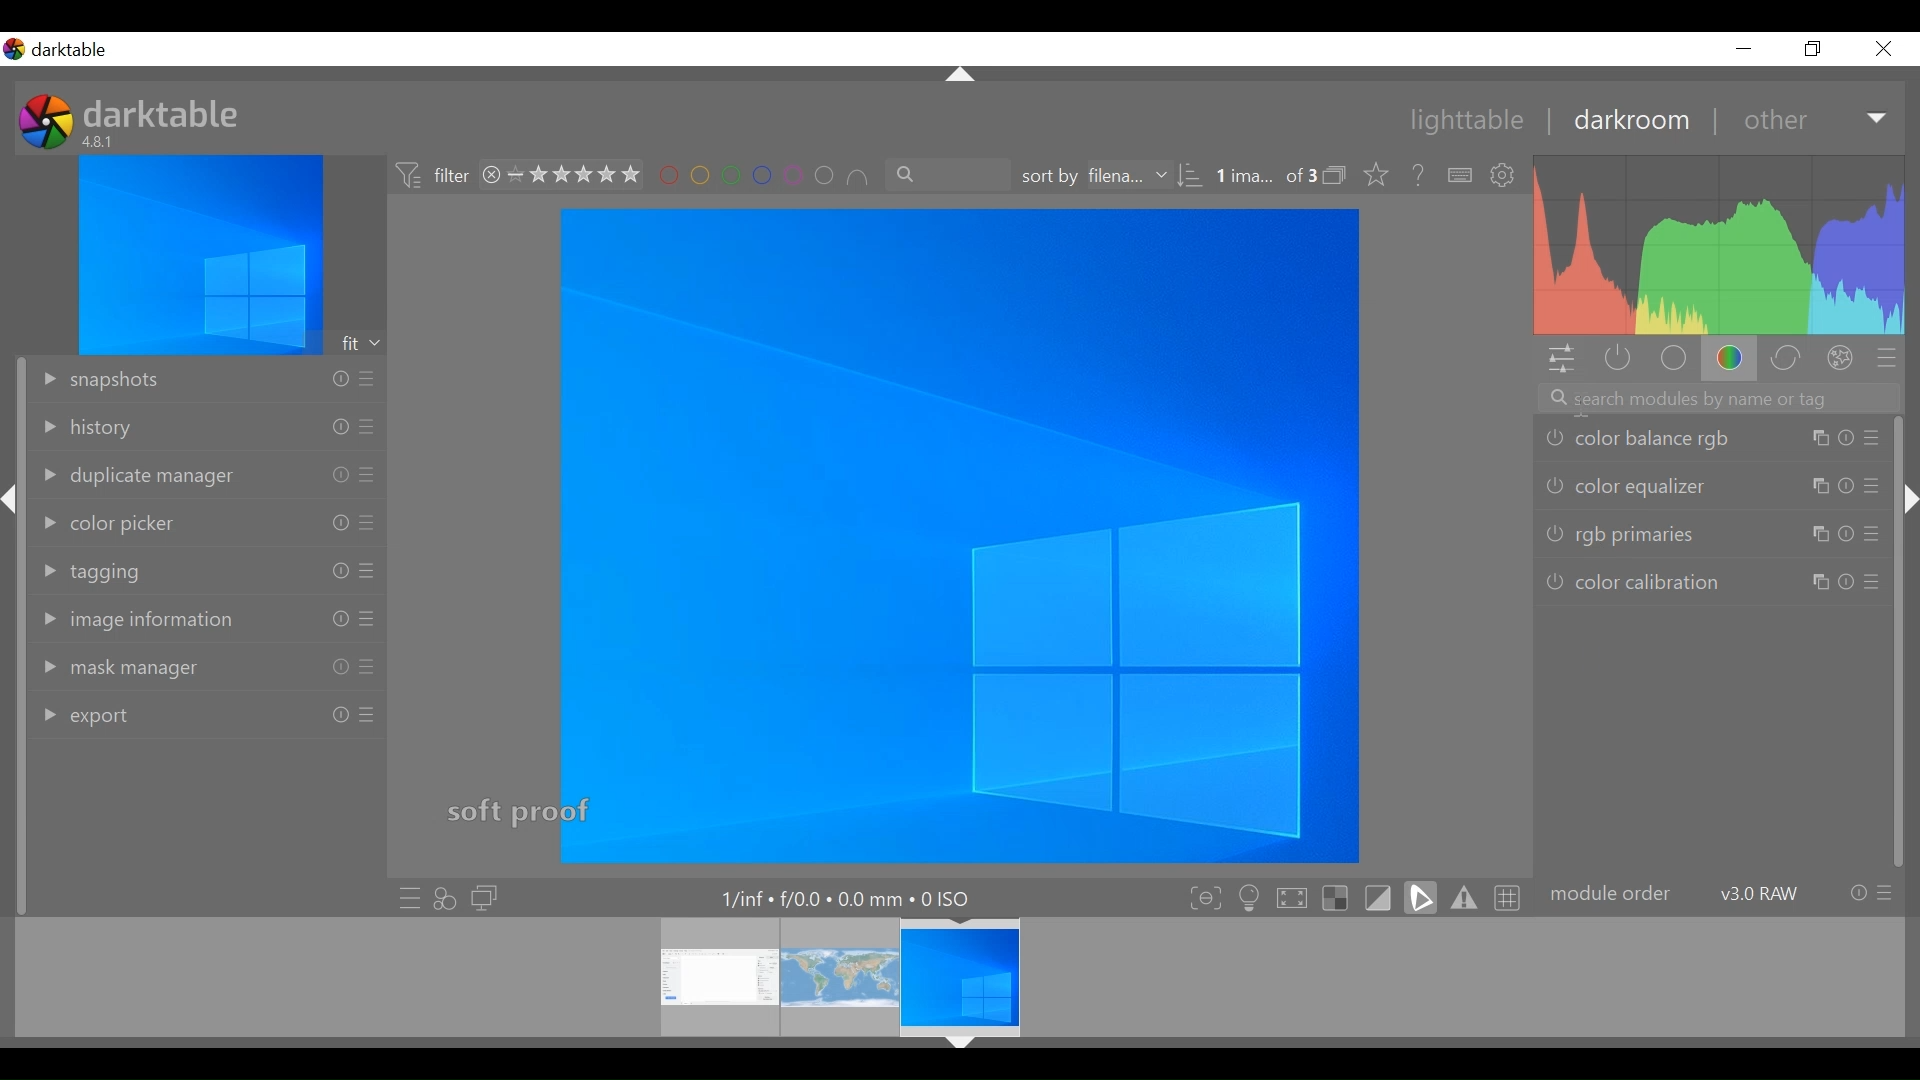 This screenshot has width=1920, height=1080. I want to click on snapshot, so click(98, 381).